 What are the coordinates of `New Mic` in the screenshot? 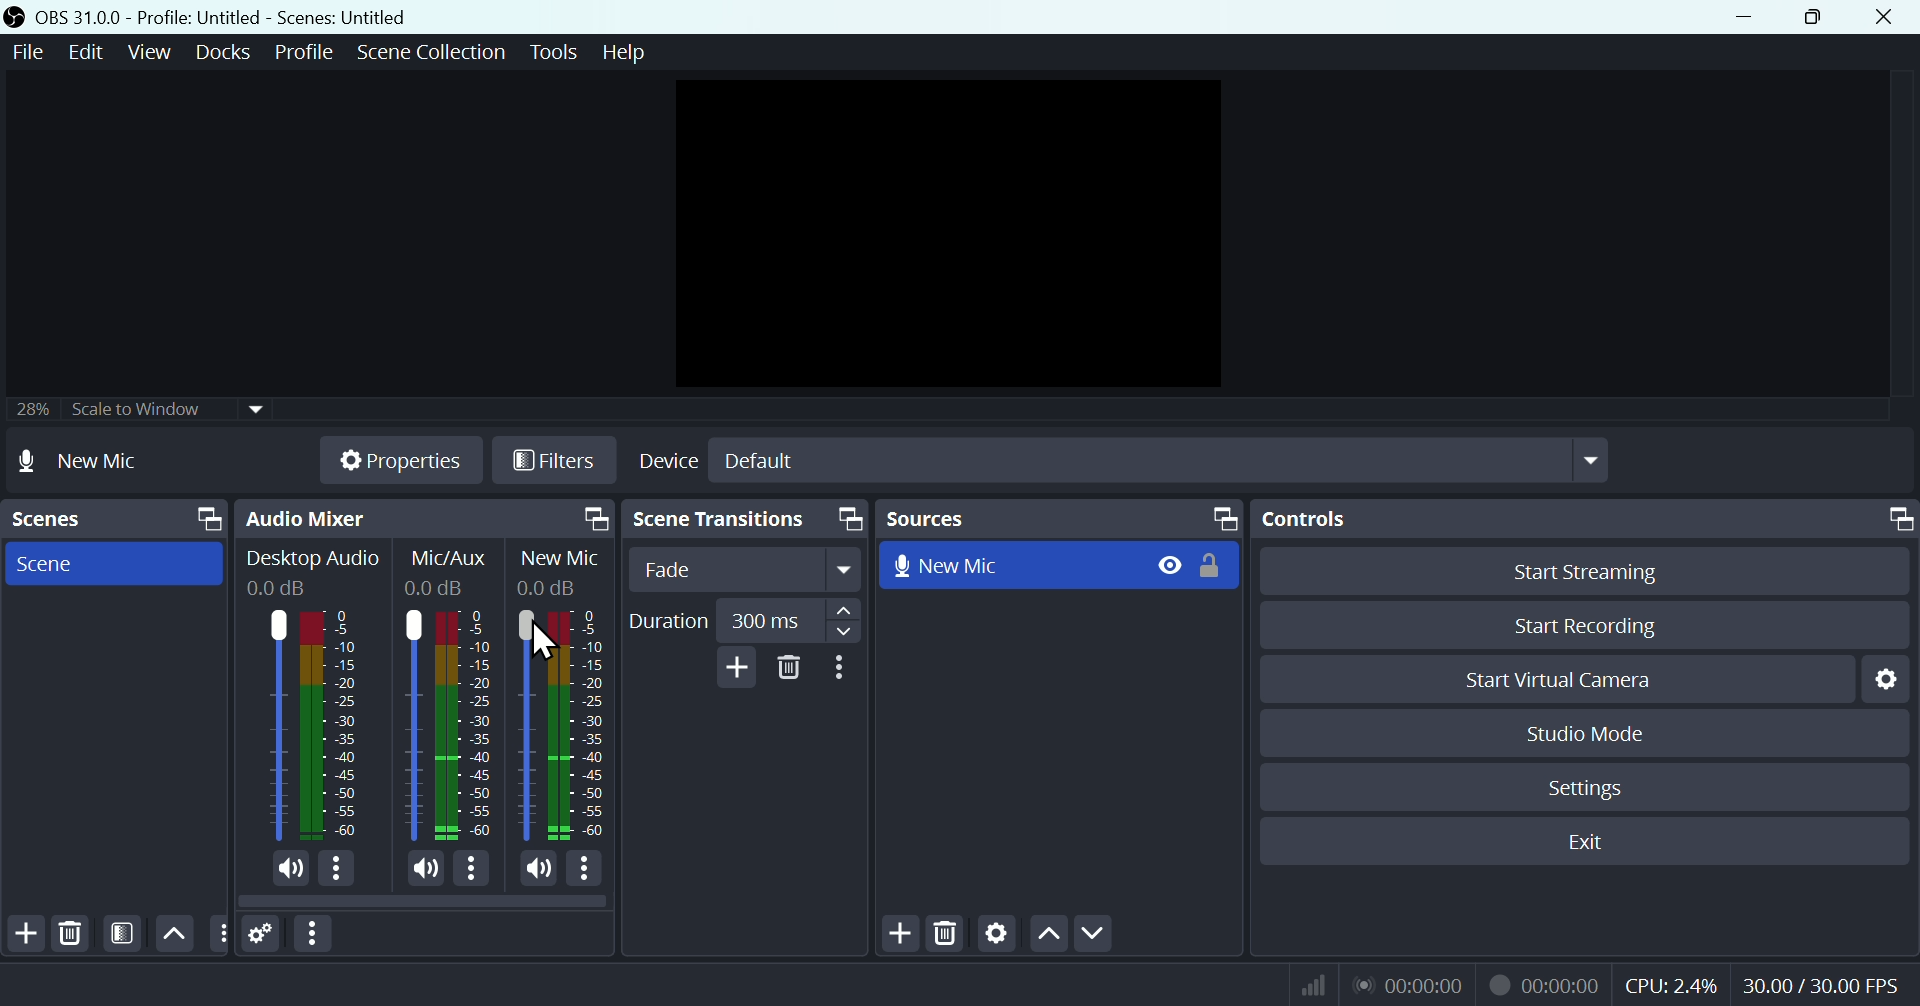 It's located at (561, 559).